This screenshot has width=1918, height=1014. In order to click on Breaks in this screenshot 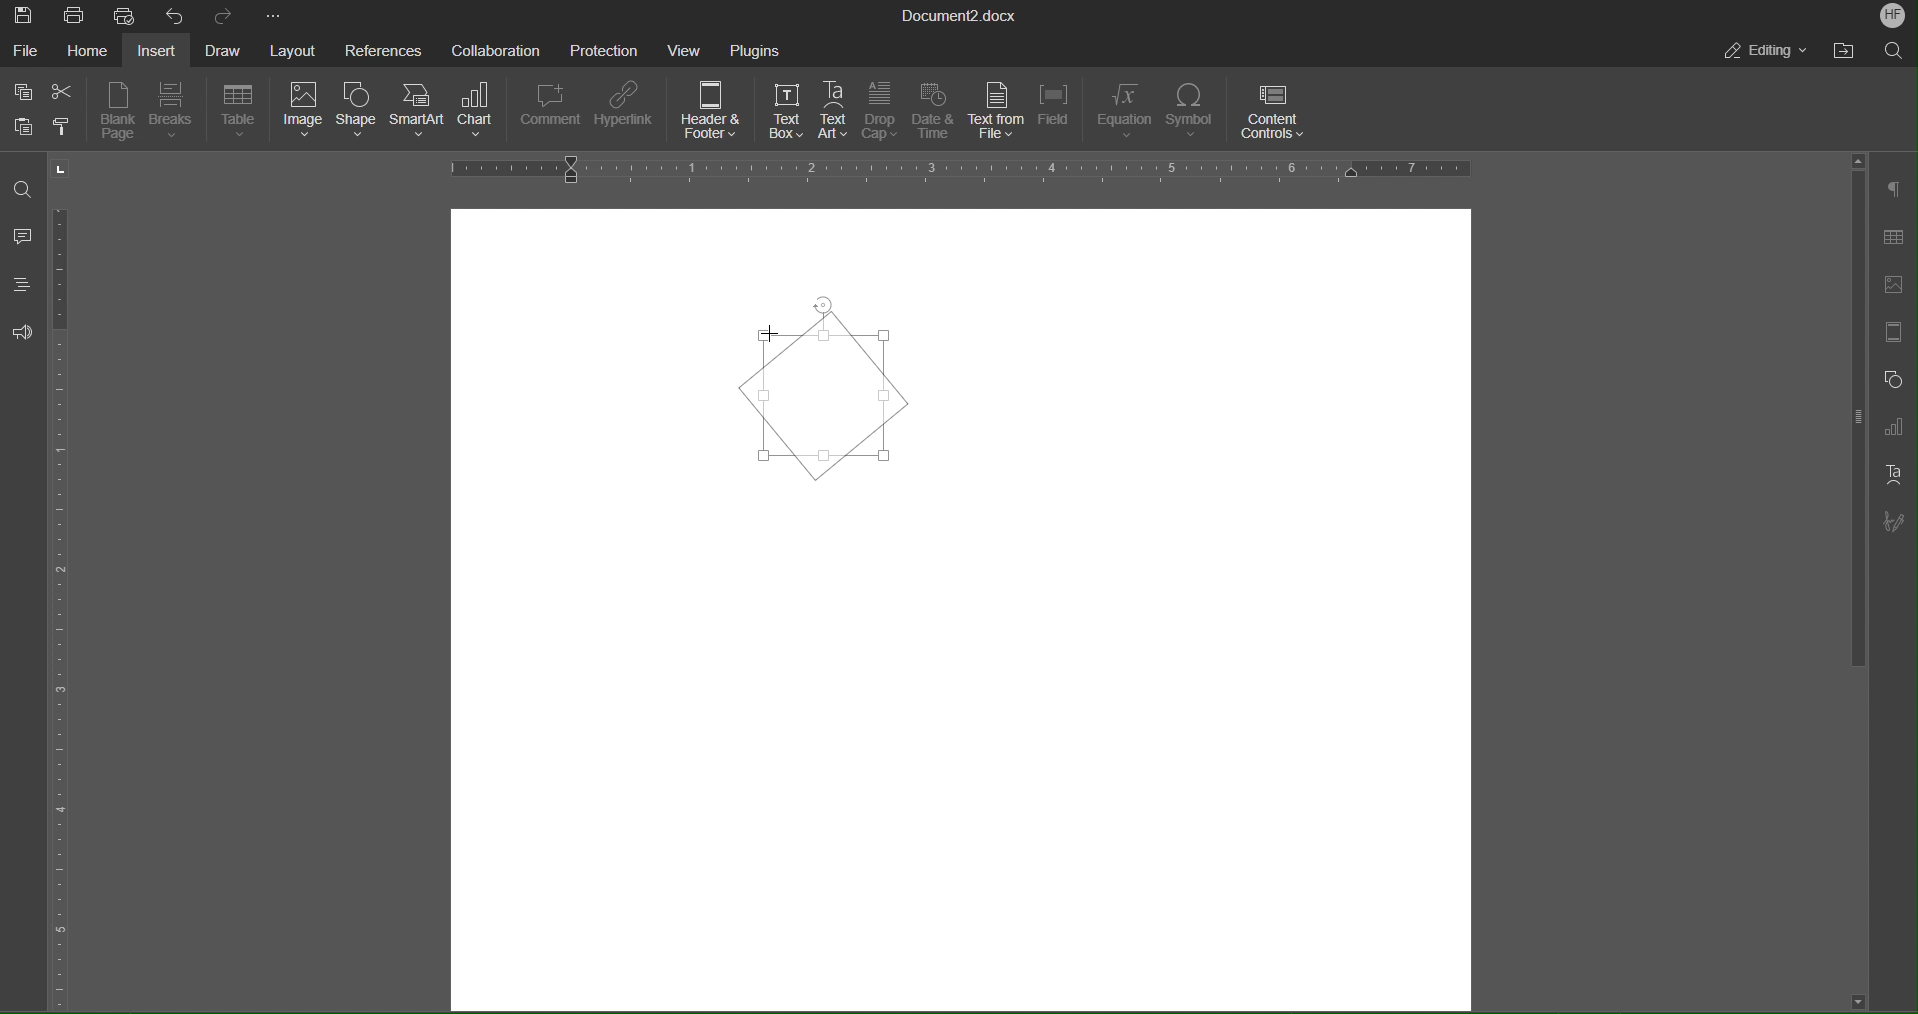, I will do `click(175, 112)`.